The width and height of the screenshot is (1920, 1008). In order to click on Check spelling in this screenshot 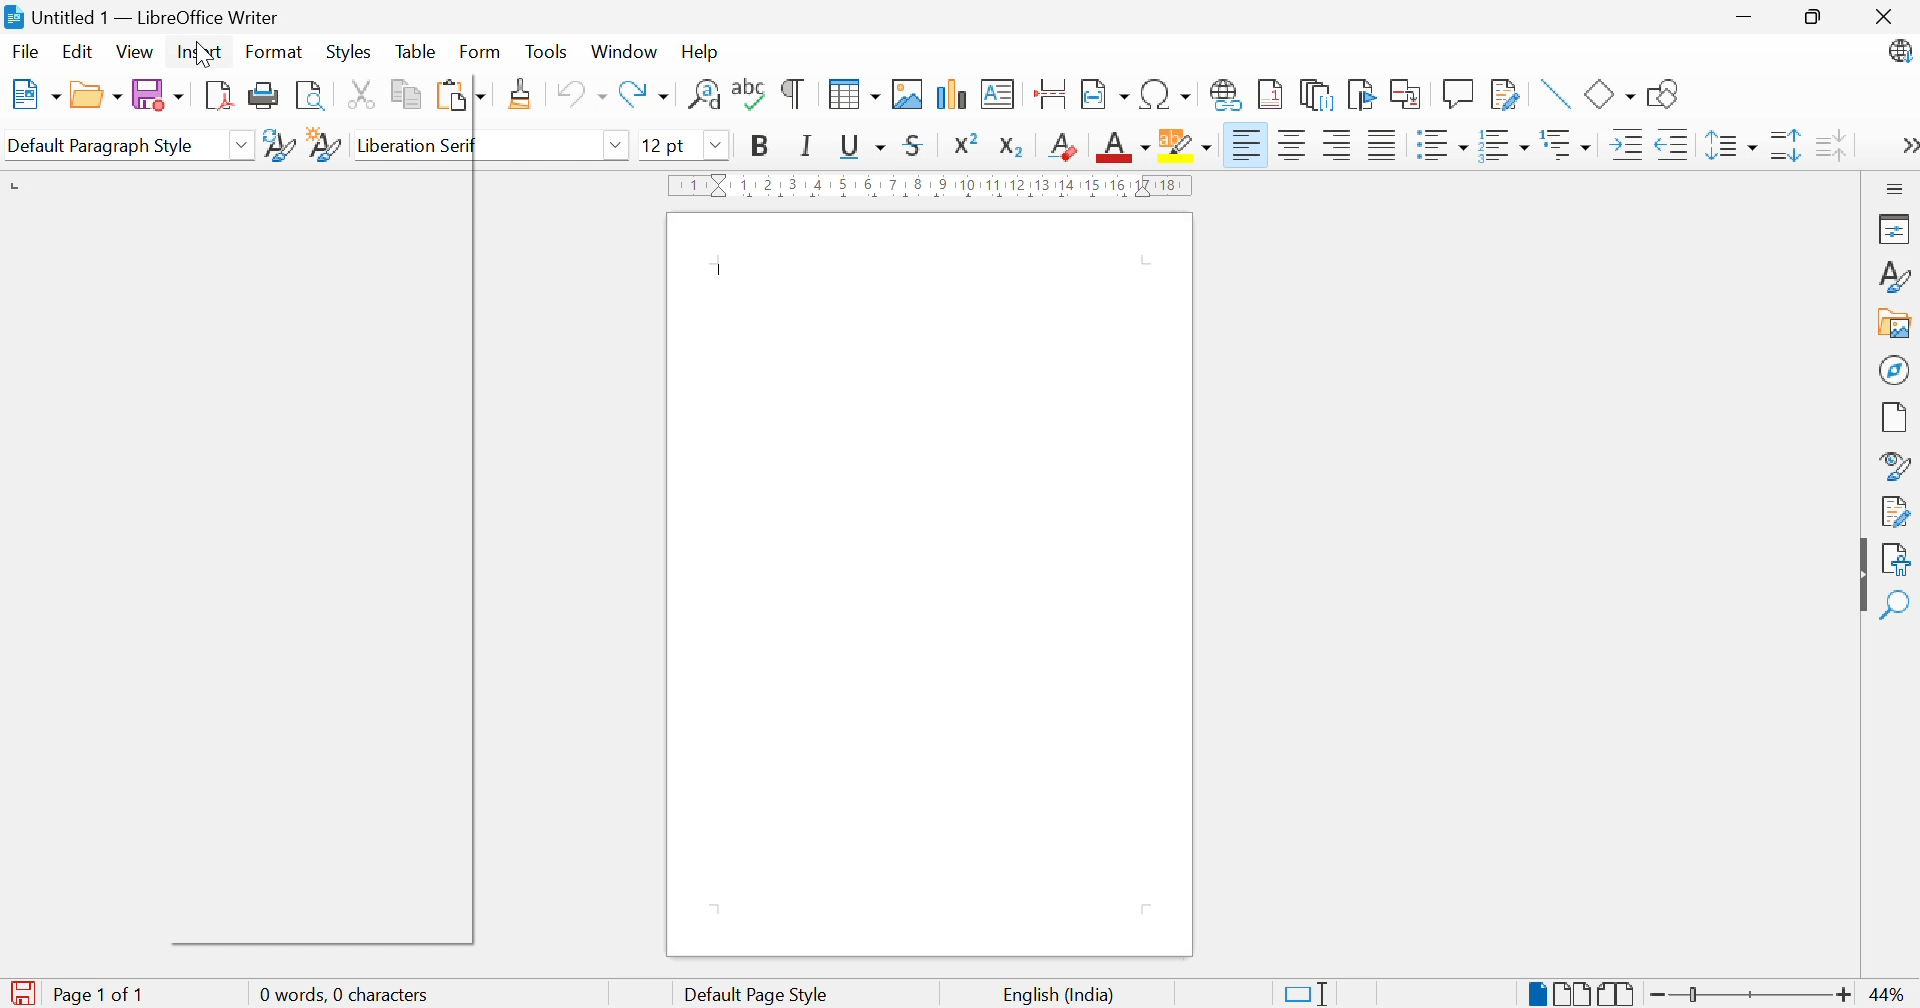, I will do `click(748, 94)`.